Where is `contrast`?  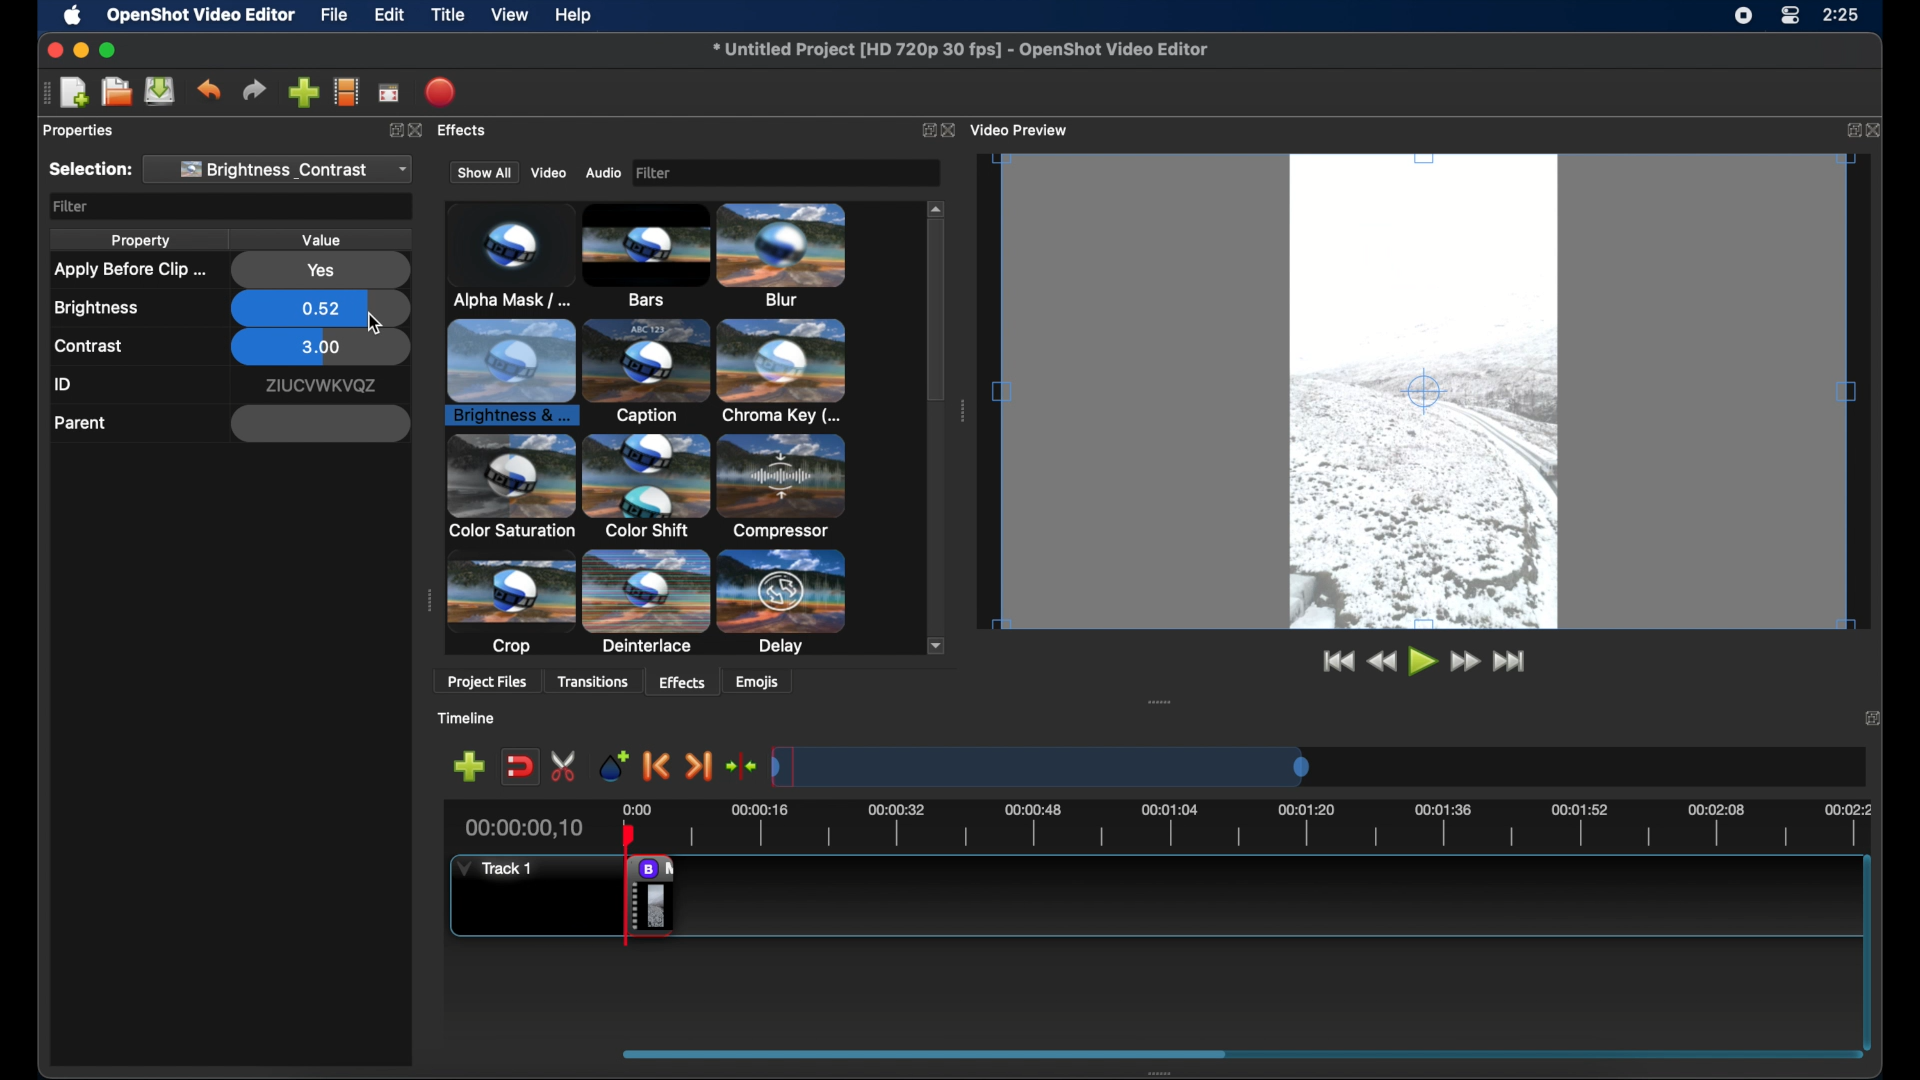
contrast is located at coordinates (89, 347).